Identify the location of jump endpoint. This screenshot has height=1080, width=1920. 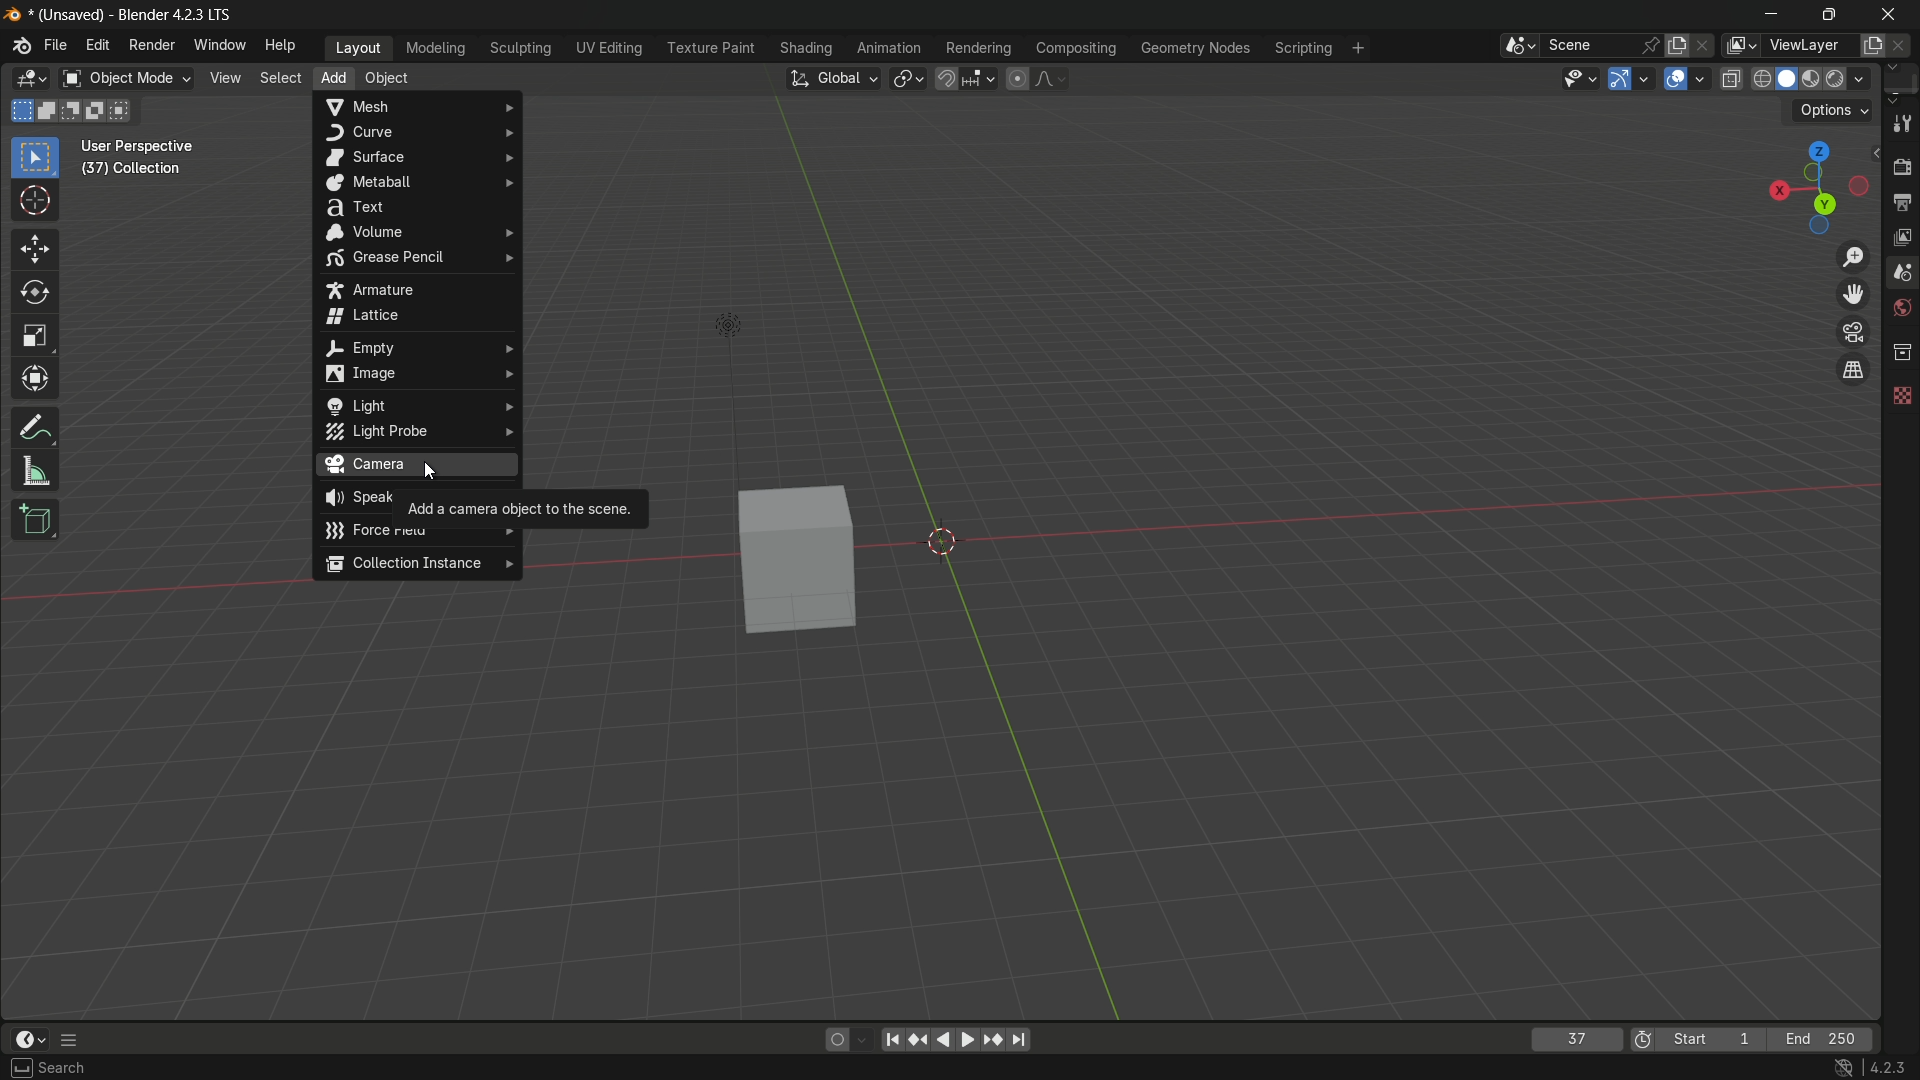
(1021, 1040).